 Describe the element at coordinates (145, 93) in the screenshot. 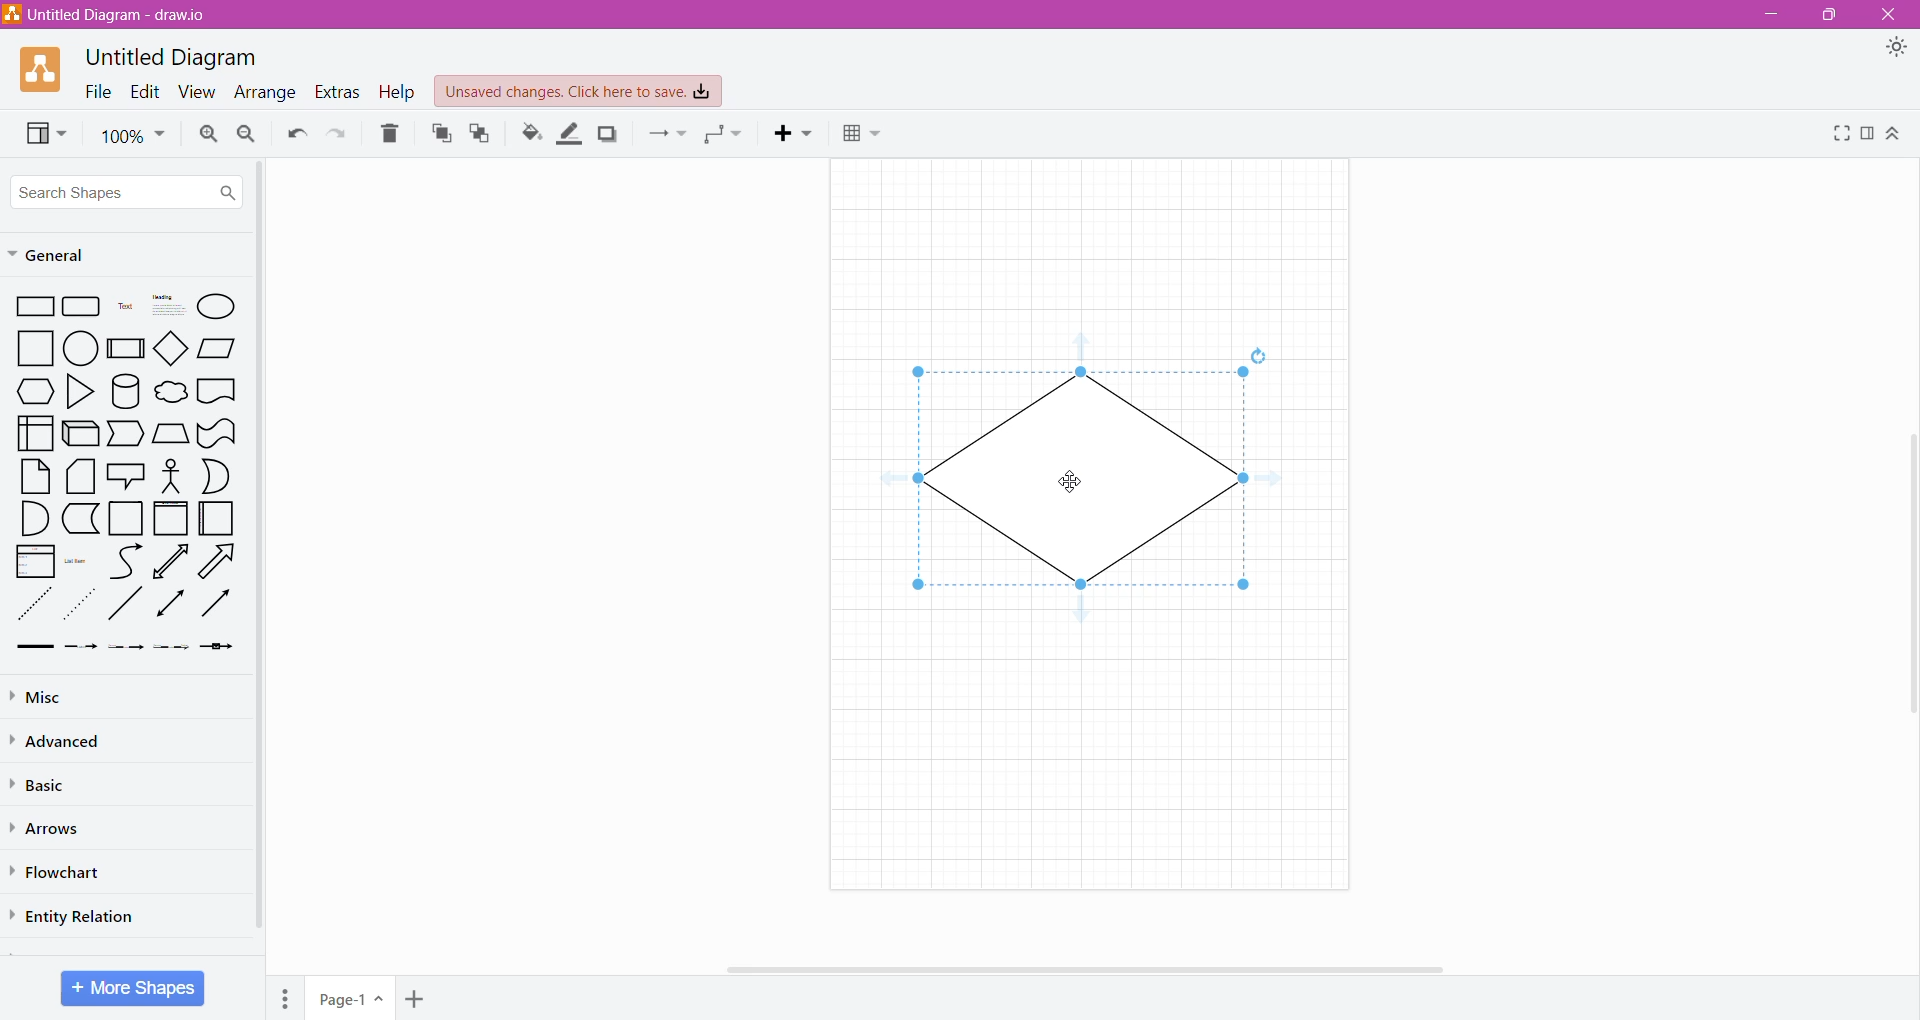

I see `Edit` at that location.